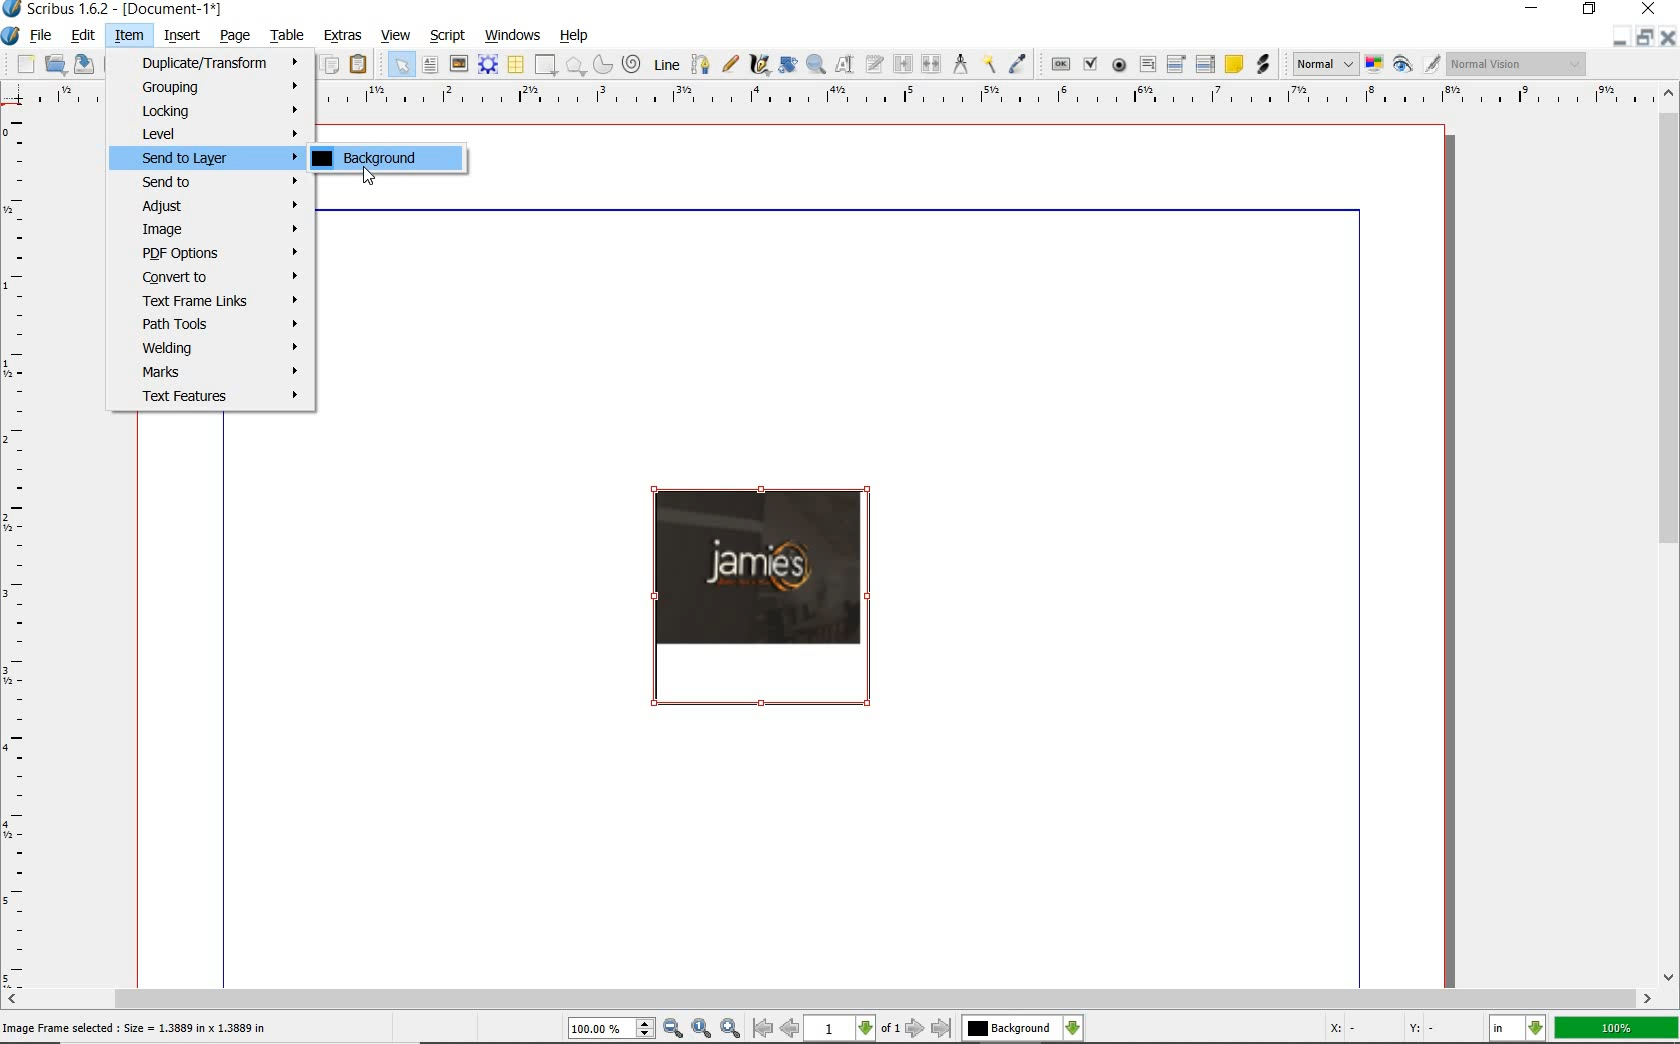  What do you see at coordinates (576, 65) in the screenshot?
I see `polygon` at bounding box center [576, 65].